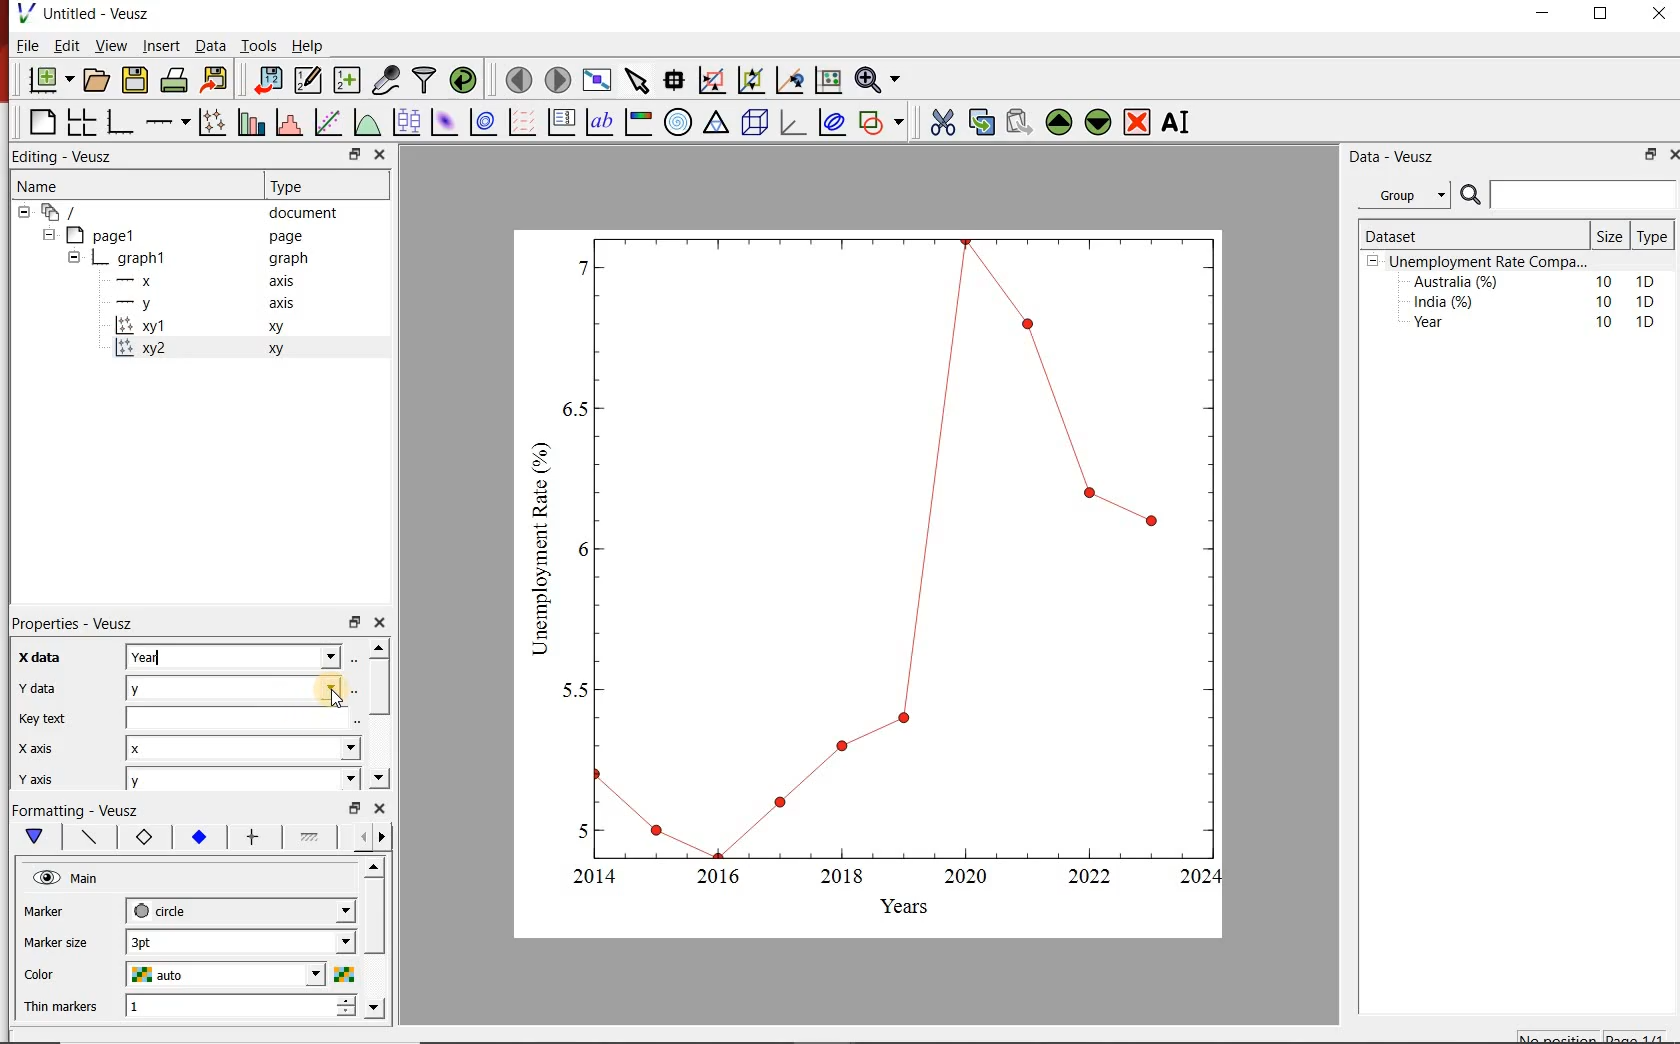 The width and height of the screenshot is (1680, 1044). I want to click on y, so click(238, 780).